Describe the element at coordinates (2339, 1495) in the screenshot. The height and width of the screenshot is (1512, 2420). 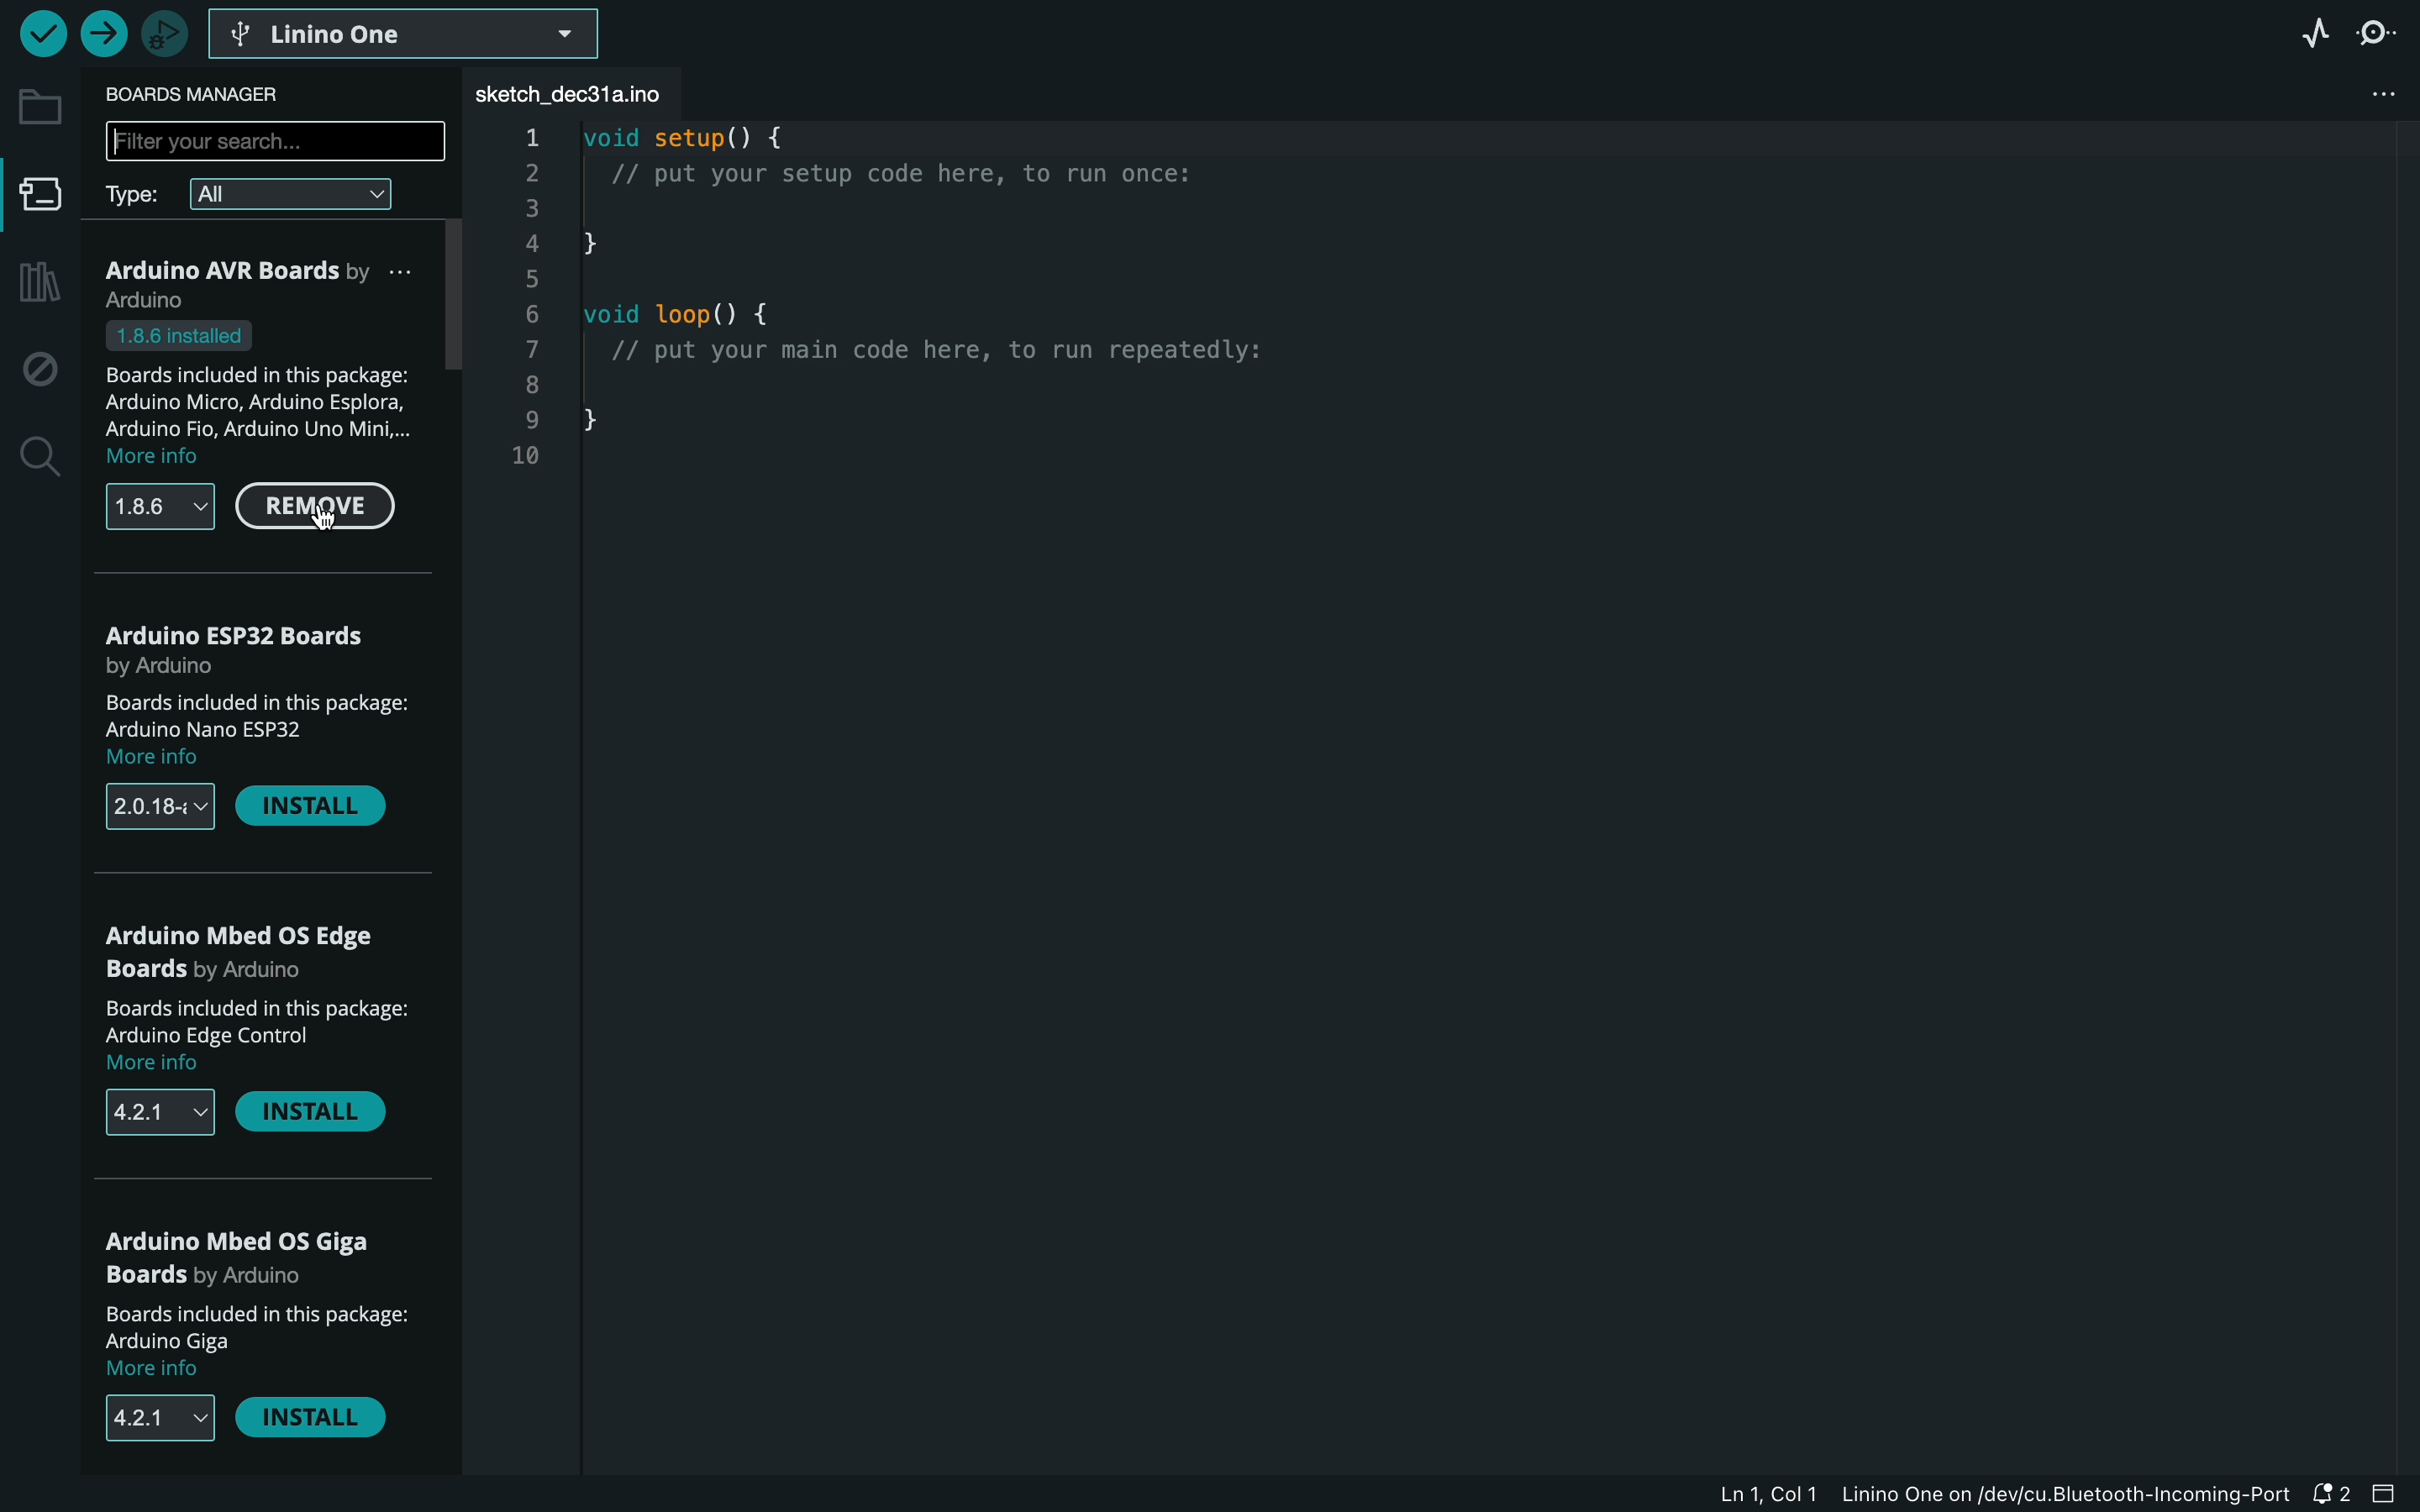
I see `notification` at that location.